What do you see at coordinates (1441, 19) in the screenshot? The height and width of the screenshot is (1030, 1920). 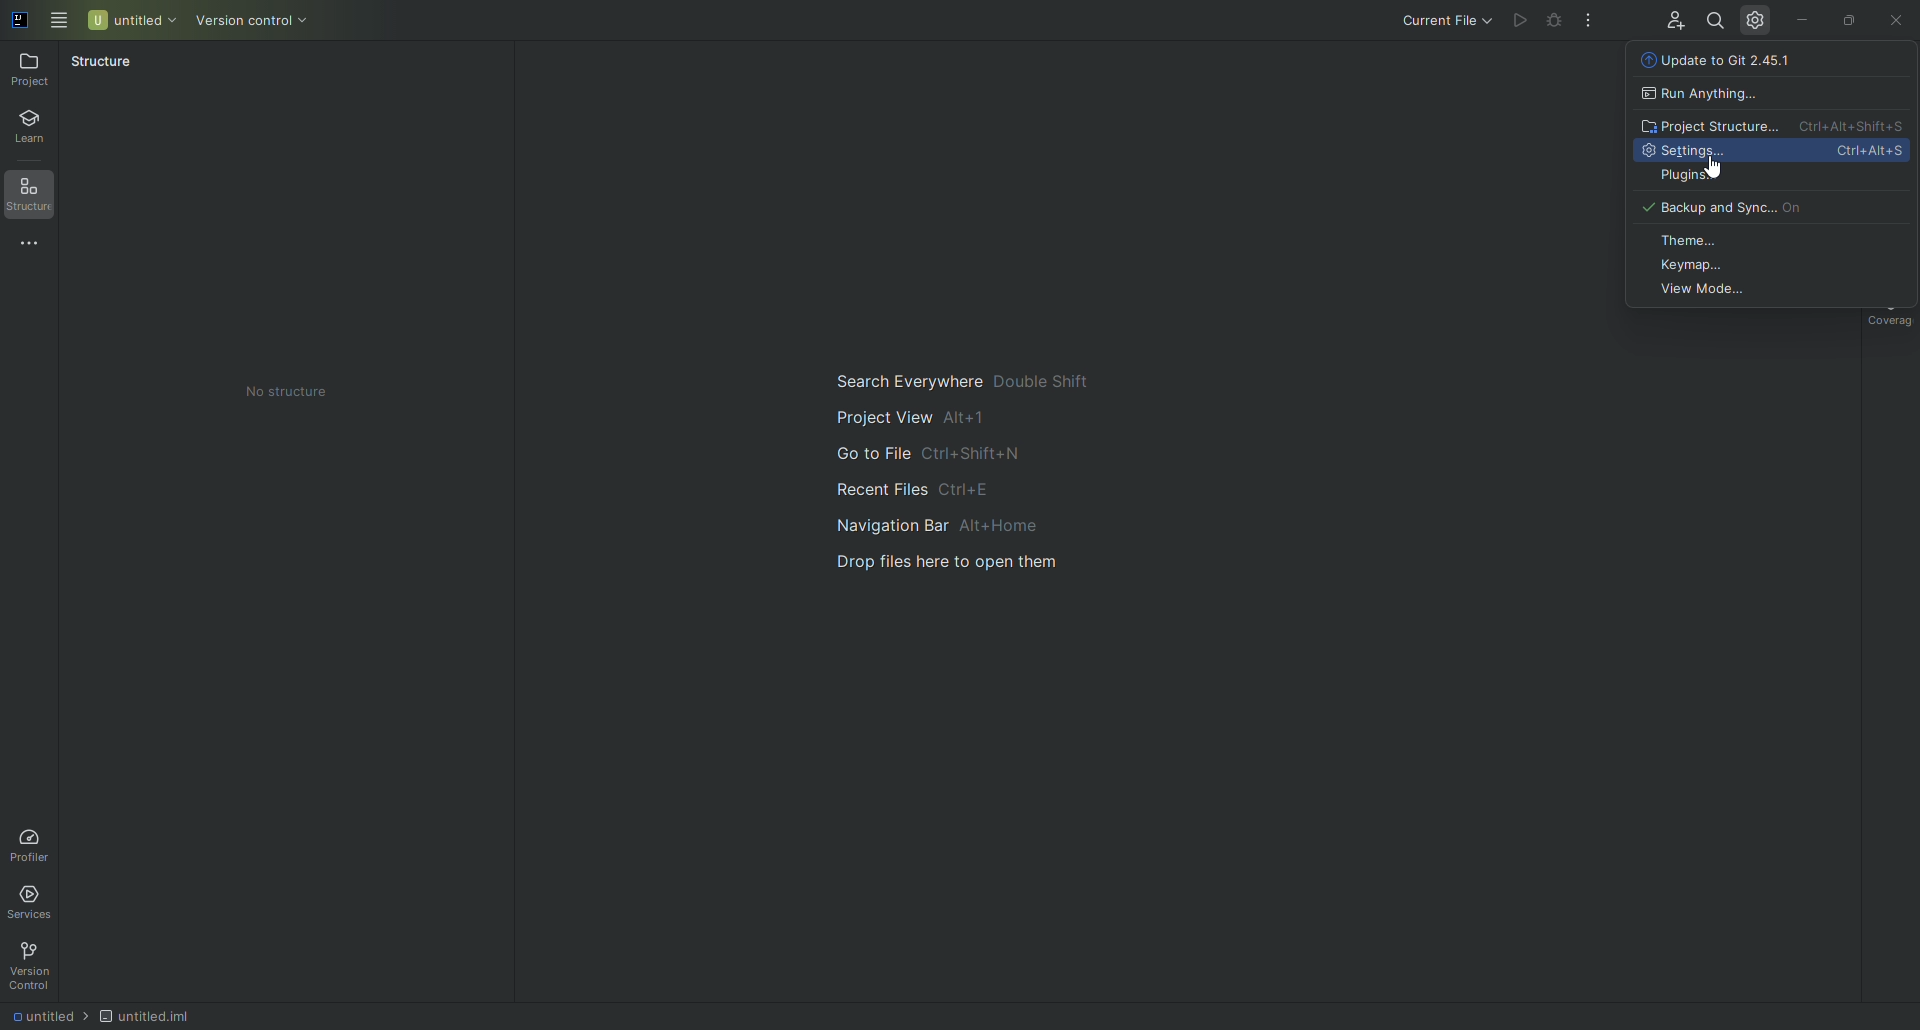 I see `Current file` at bounding box center [1441, 19].